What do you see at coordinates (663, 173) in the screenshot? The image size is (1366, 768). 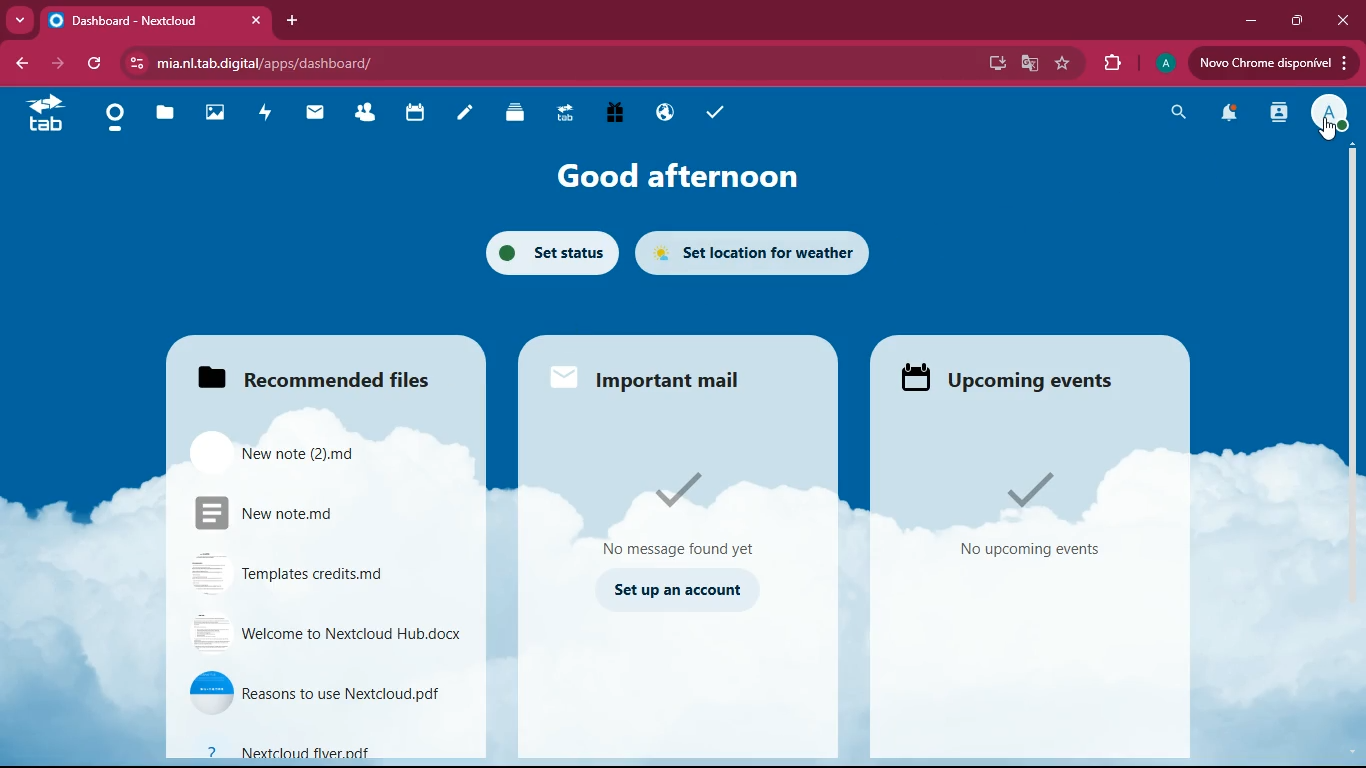 I see `good afternoon` at bounding box center [663, 173].